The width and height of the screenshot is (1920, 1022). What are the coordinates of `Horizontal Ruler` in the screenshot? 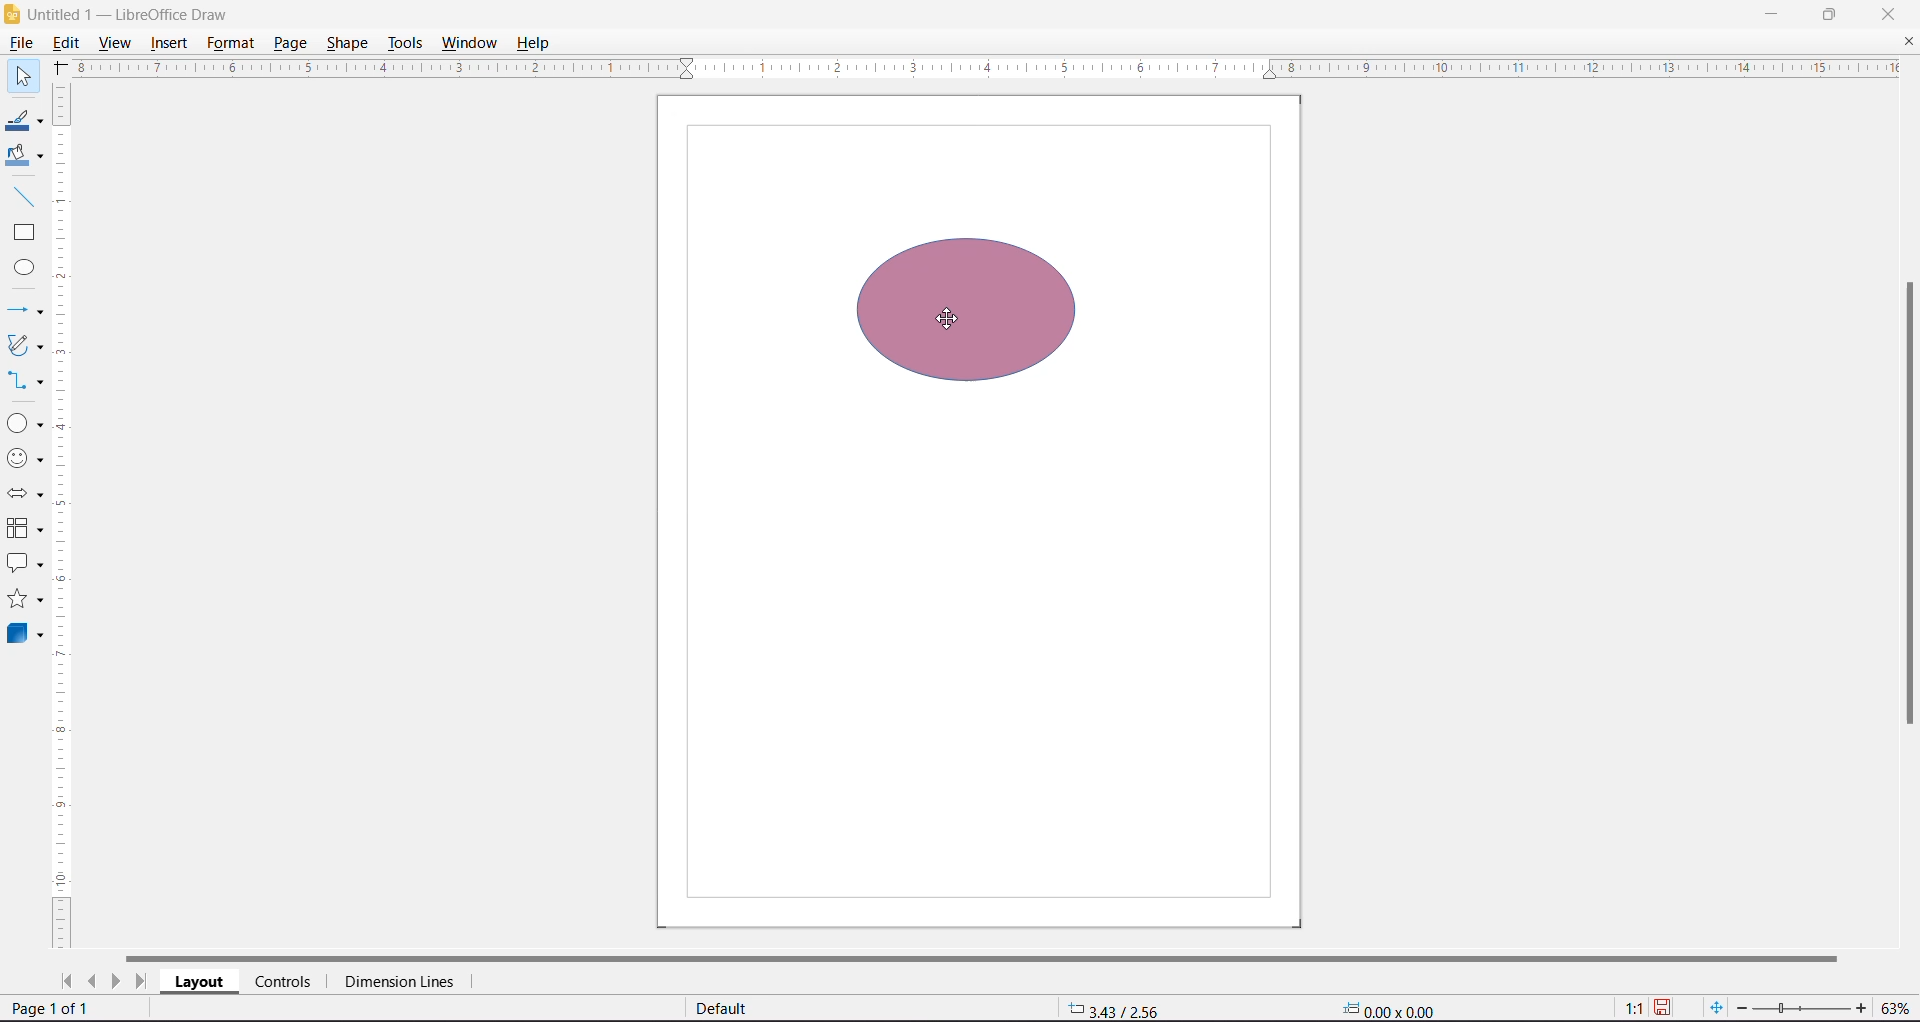 It's located at (976, 69).